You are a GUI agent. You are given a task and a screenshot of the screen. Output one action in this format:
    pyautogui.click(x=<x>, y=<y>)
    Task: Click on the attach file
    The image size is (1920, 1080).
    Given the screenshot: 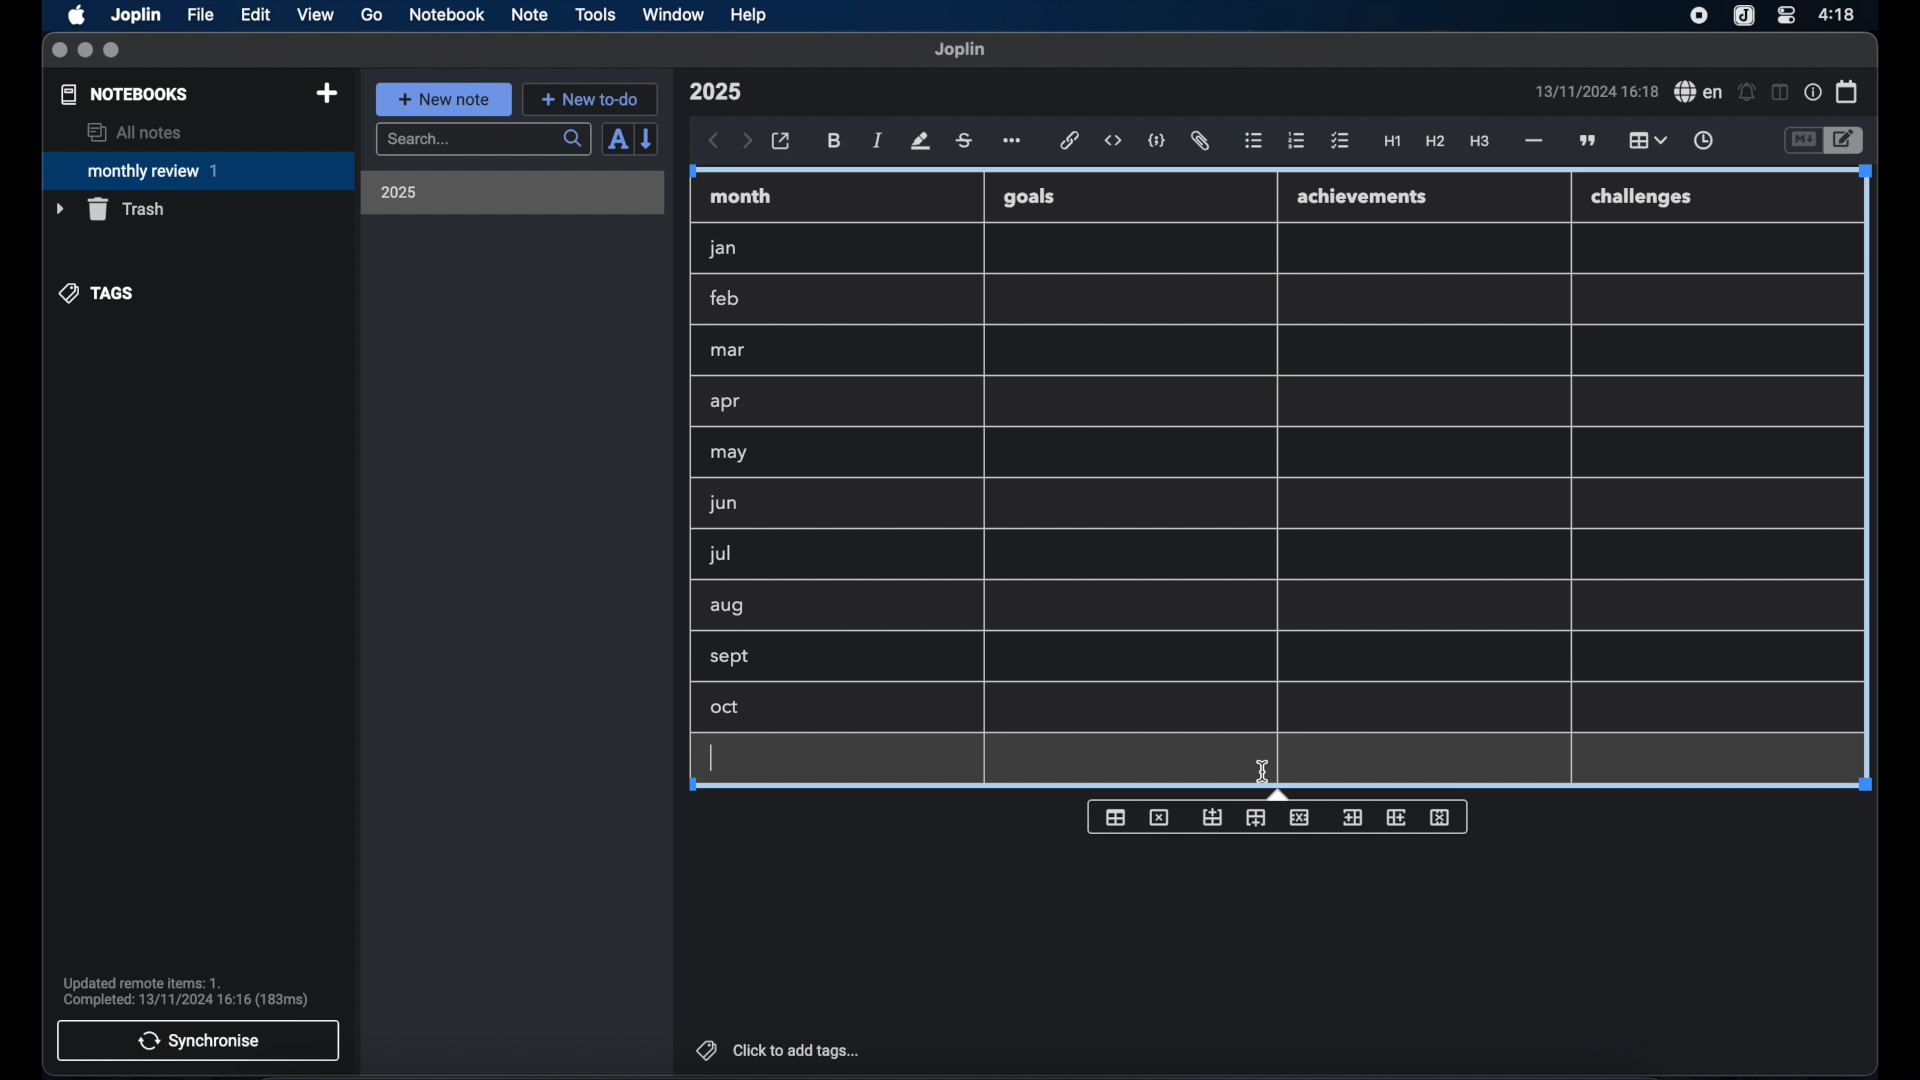 What is the action you would take?
    pyautogui.click(x=1200, y=141)
    